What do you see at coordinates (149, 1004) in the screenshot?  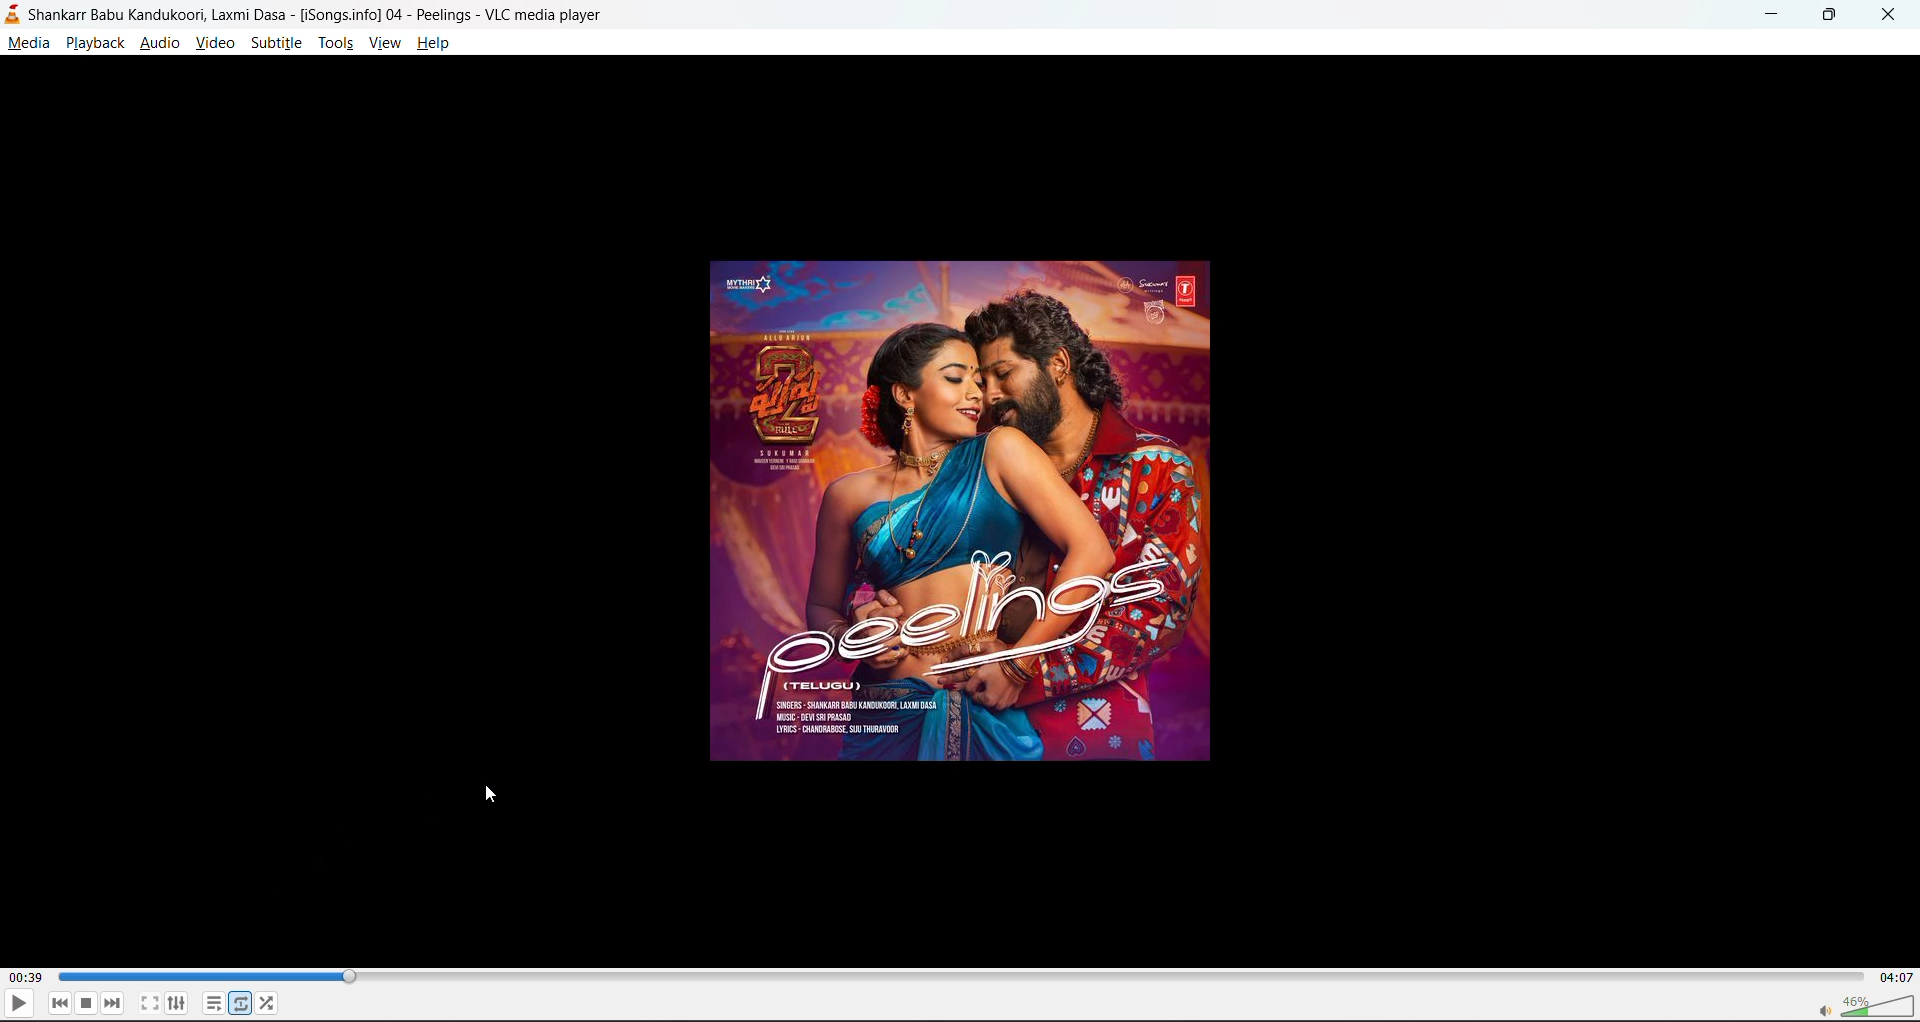 I see `fullscreen` at bounding box center [149, 1004].